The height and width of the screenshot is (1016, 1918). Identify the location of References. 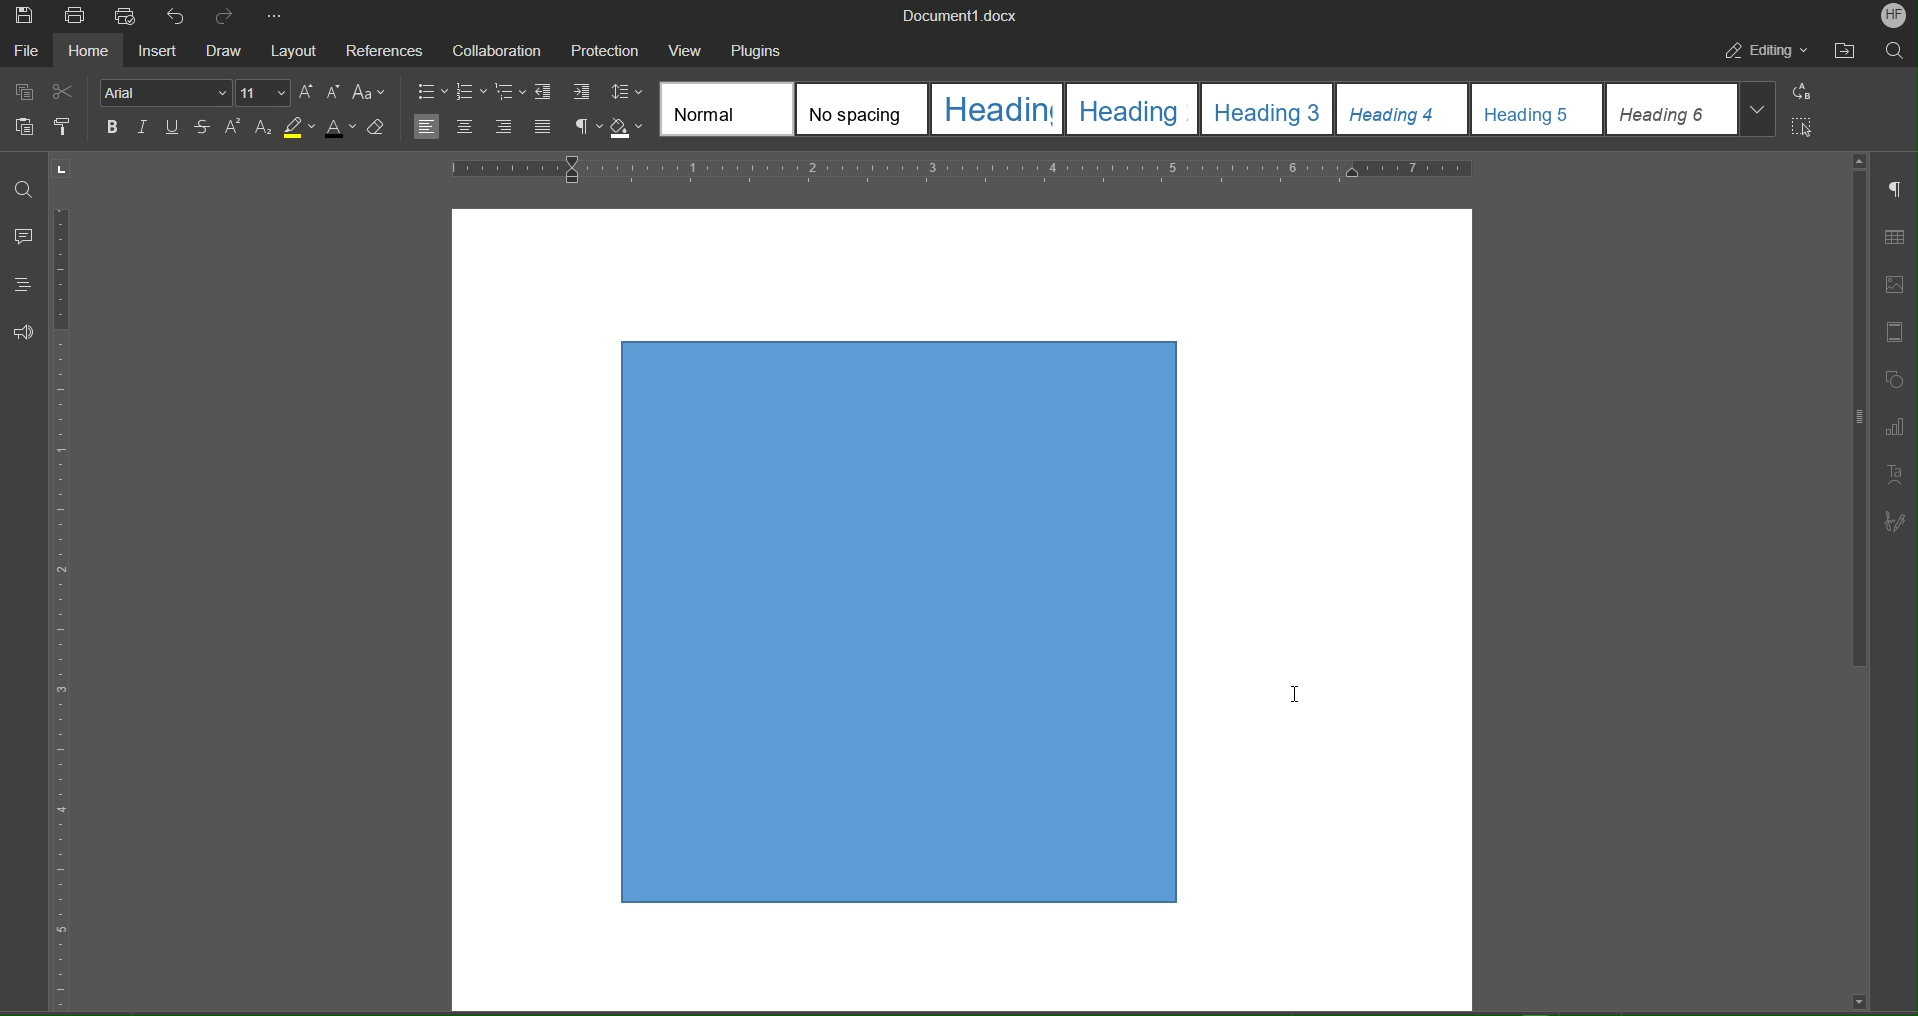
(388, 48).